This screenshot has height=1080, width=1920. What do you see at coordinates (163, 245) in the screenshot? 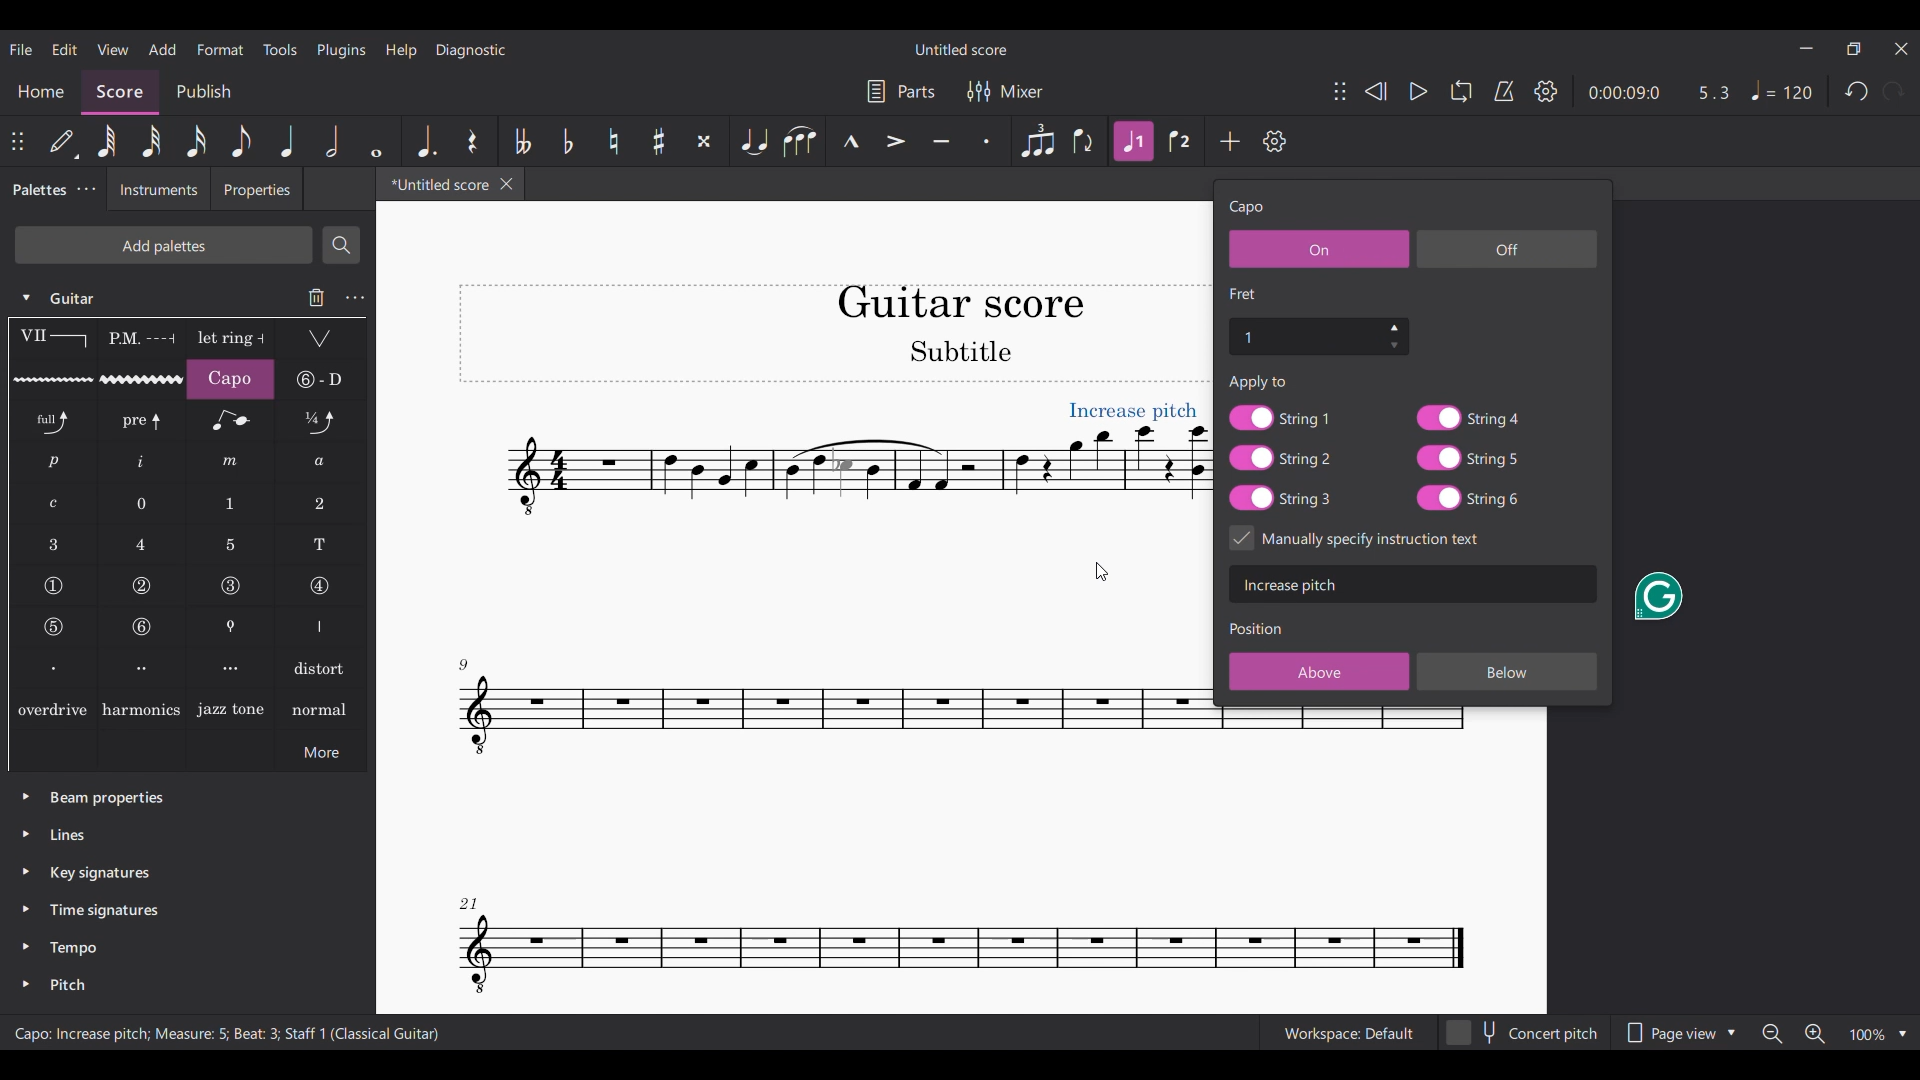
I see `Add palette` at bounding box center [163, 245].